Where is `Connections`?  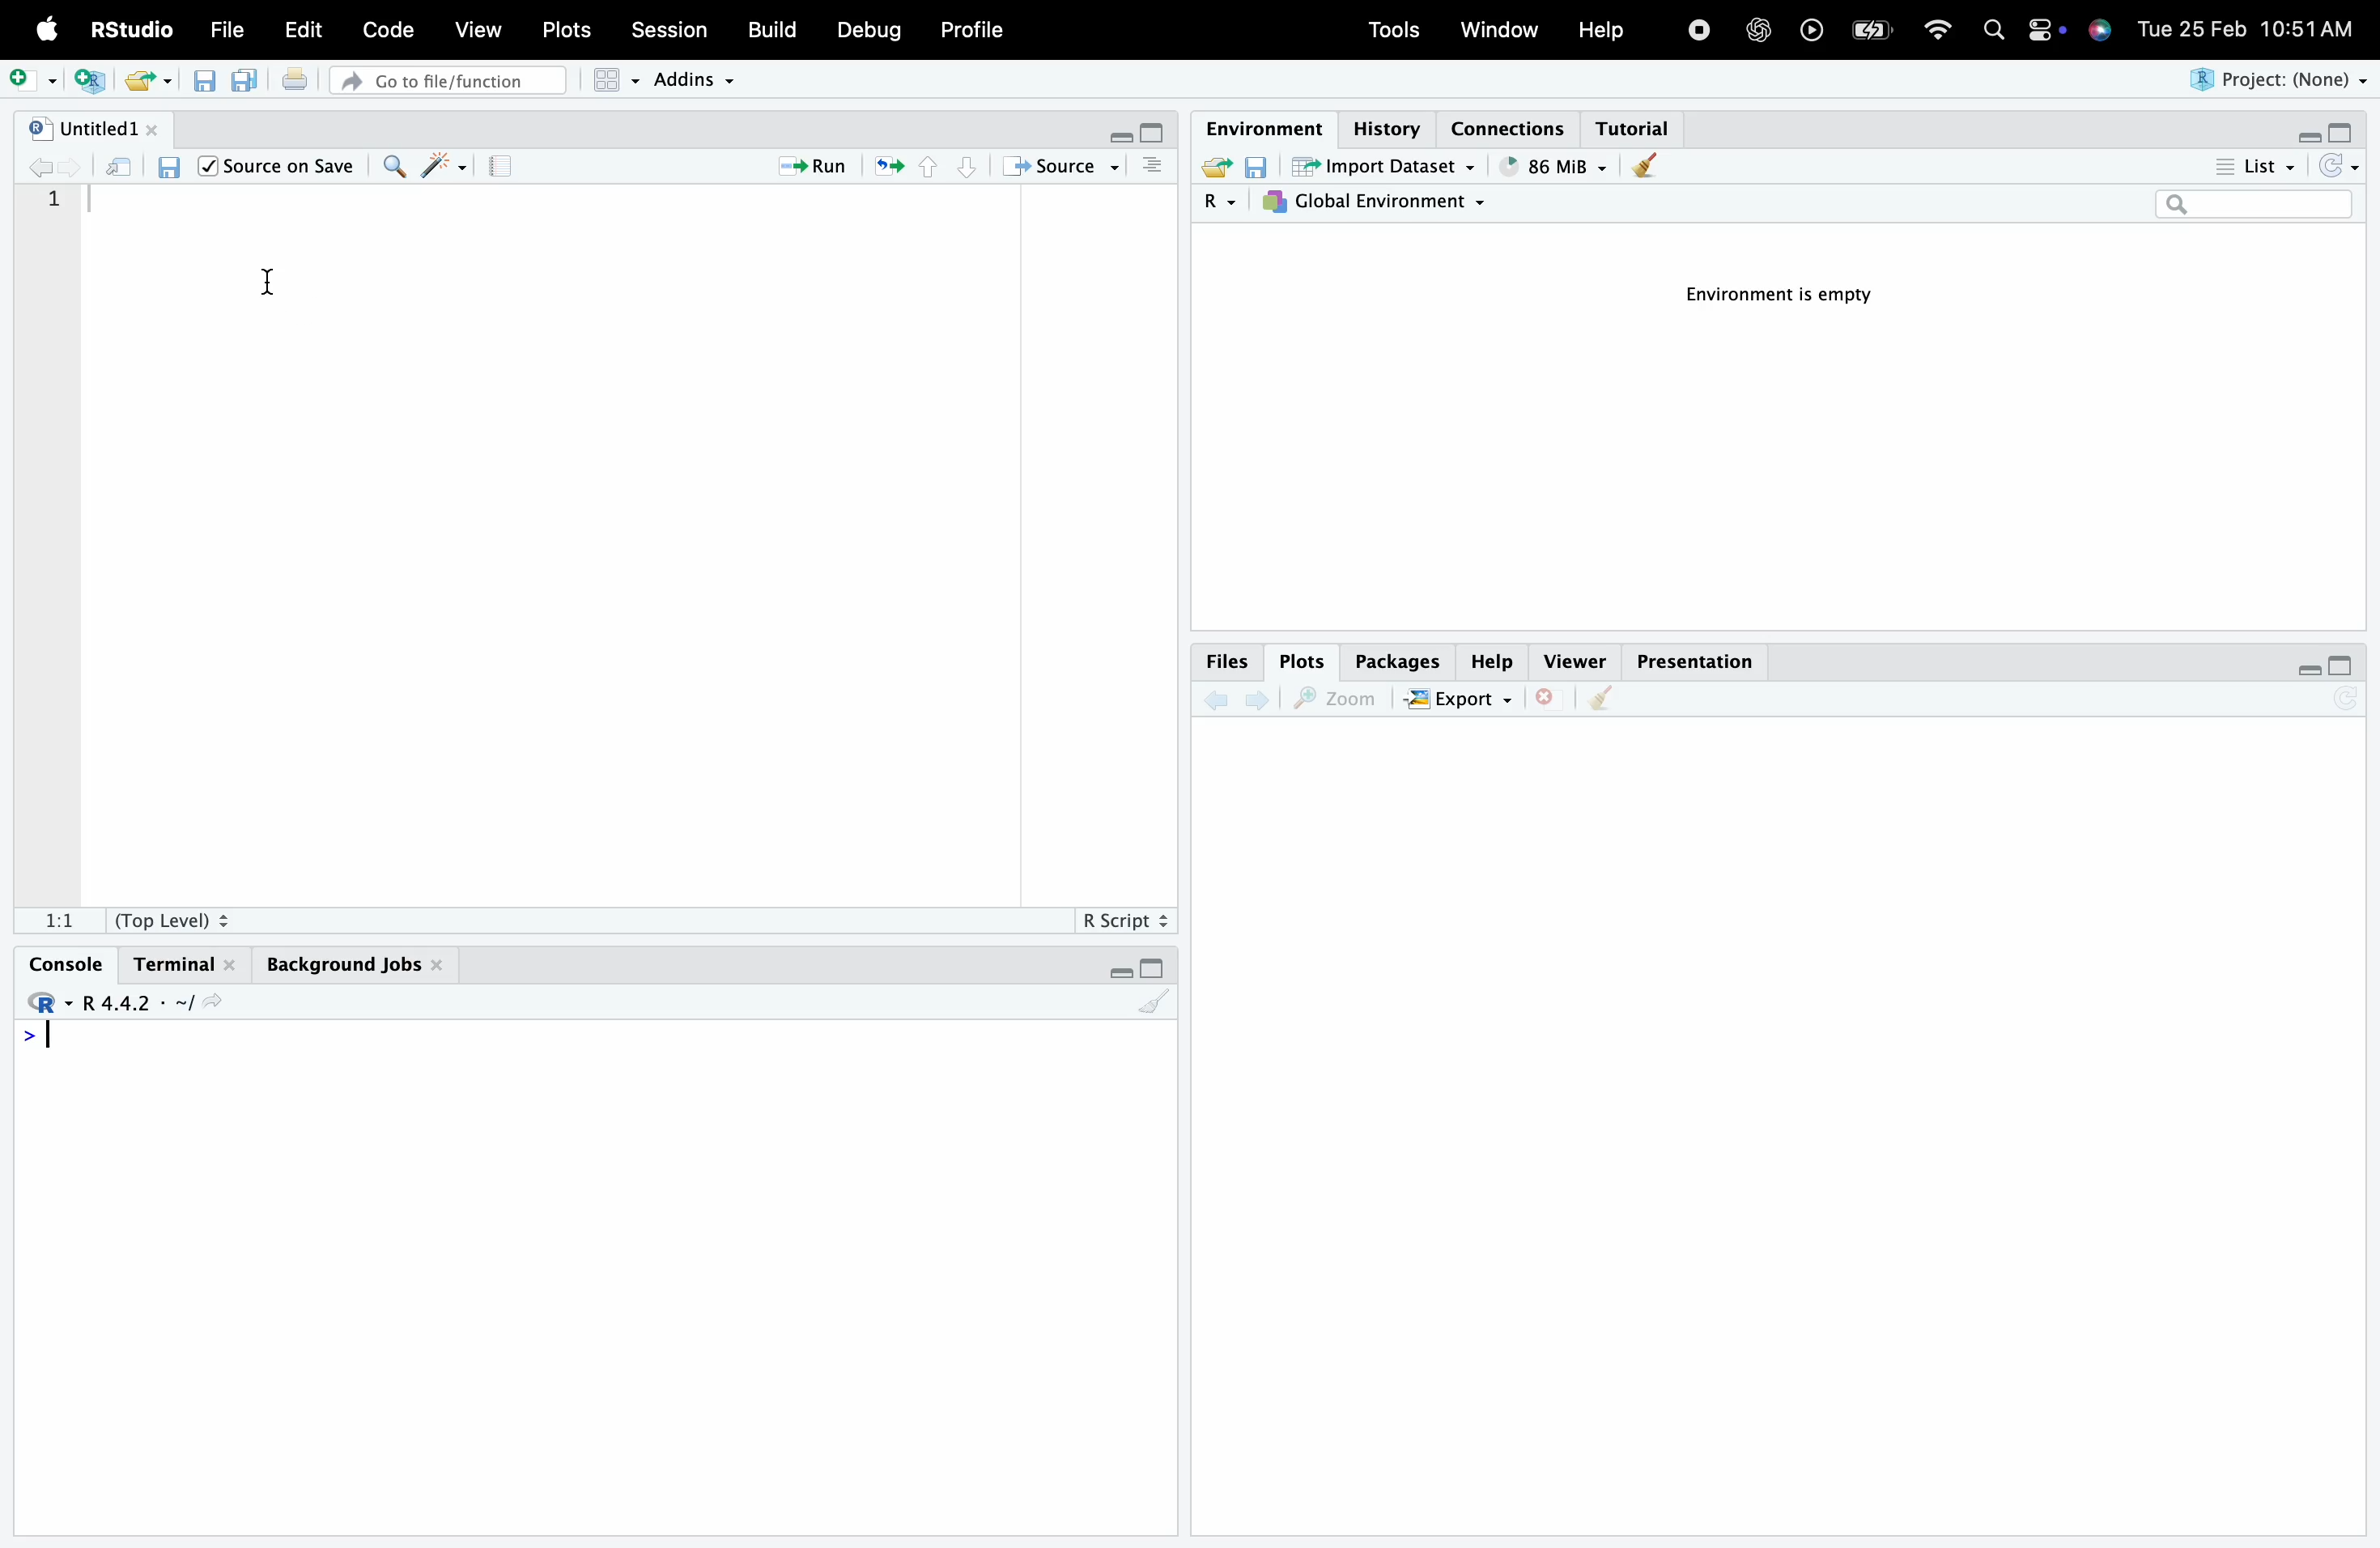
Connections is located at coordinates (1512, 126).